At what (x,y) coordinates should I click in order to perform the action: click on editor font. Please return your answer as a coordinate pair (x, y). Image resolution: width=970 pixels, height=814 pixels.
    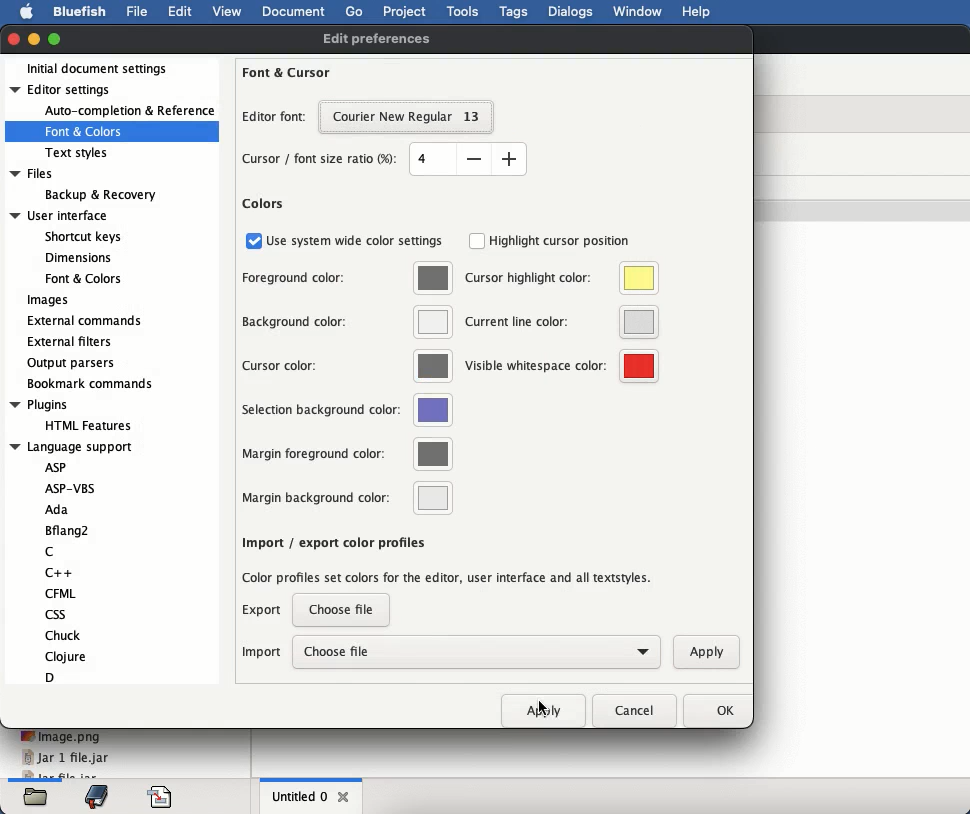
    Looking at the image, I should click on (276, 119).